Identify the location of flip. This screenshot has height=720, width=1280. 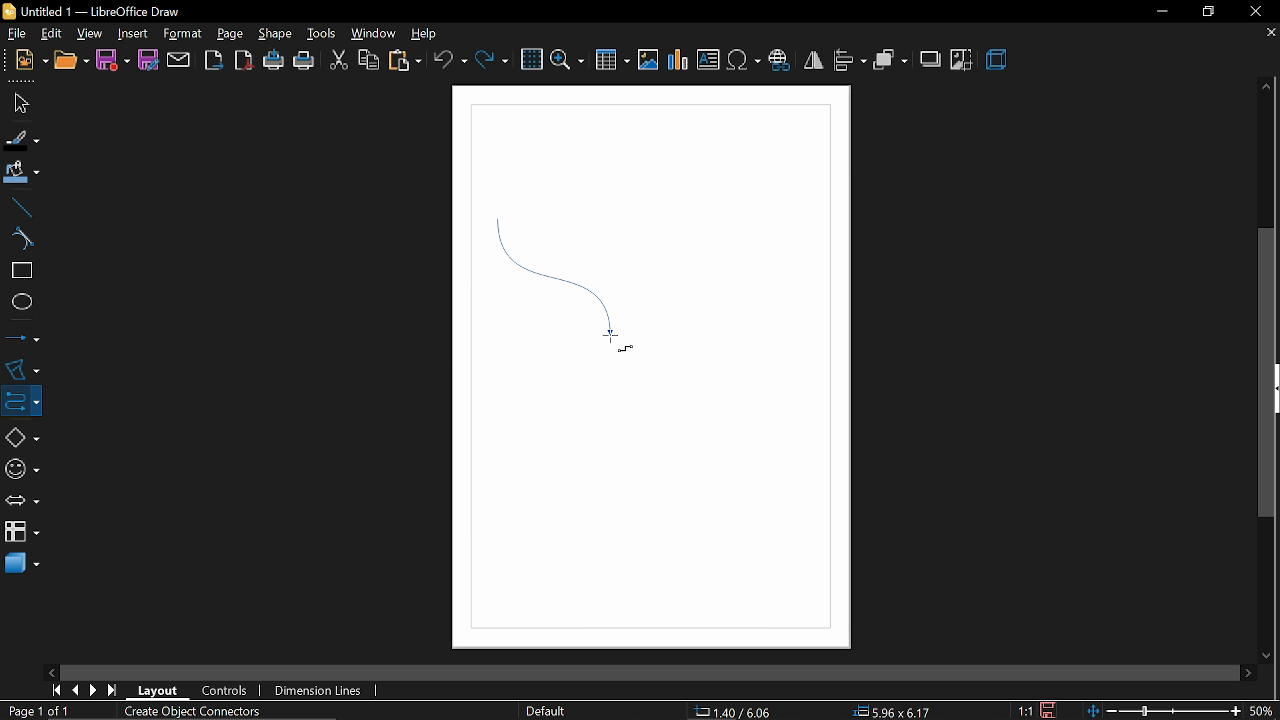
(812, 61).